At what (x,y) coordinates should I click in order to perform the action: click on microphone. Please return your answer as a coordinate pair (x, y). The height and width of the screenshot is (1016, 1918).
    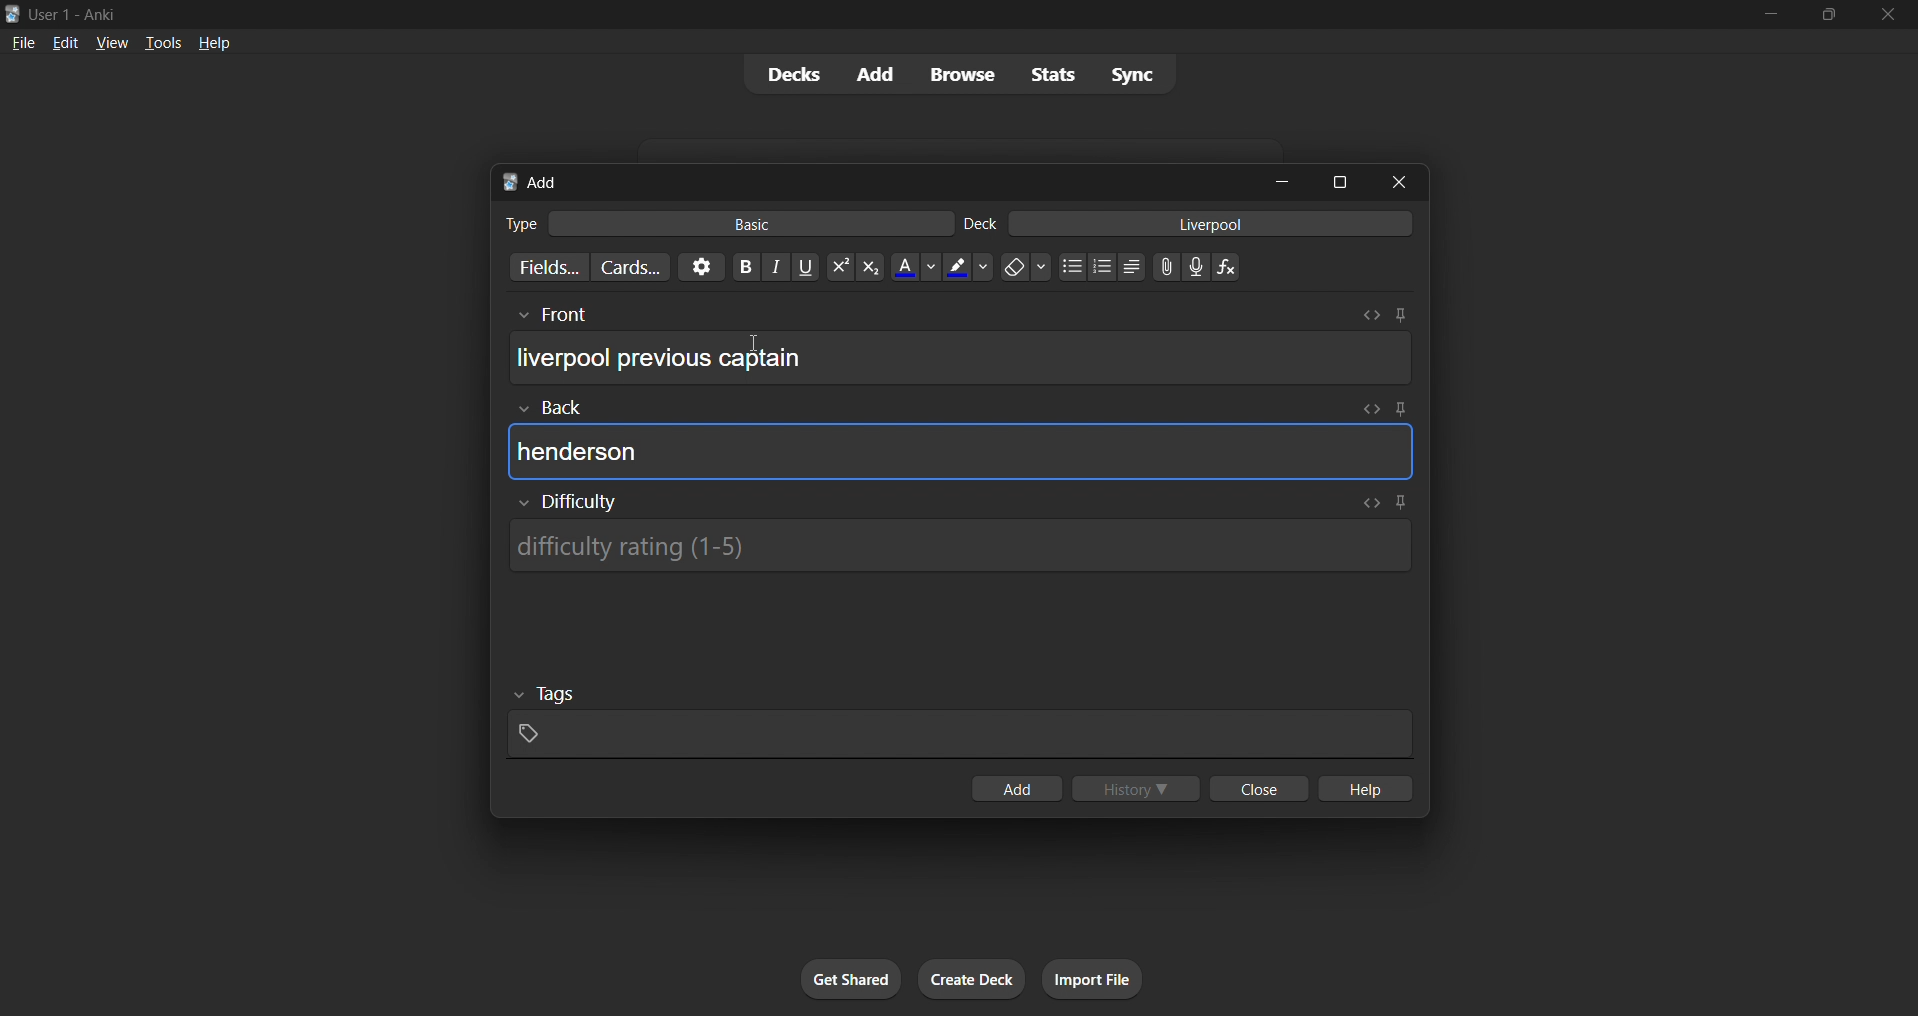
    Looking at the image, I should click on (1197, 268).